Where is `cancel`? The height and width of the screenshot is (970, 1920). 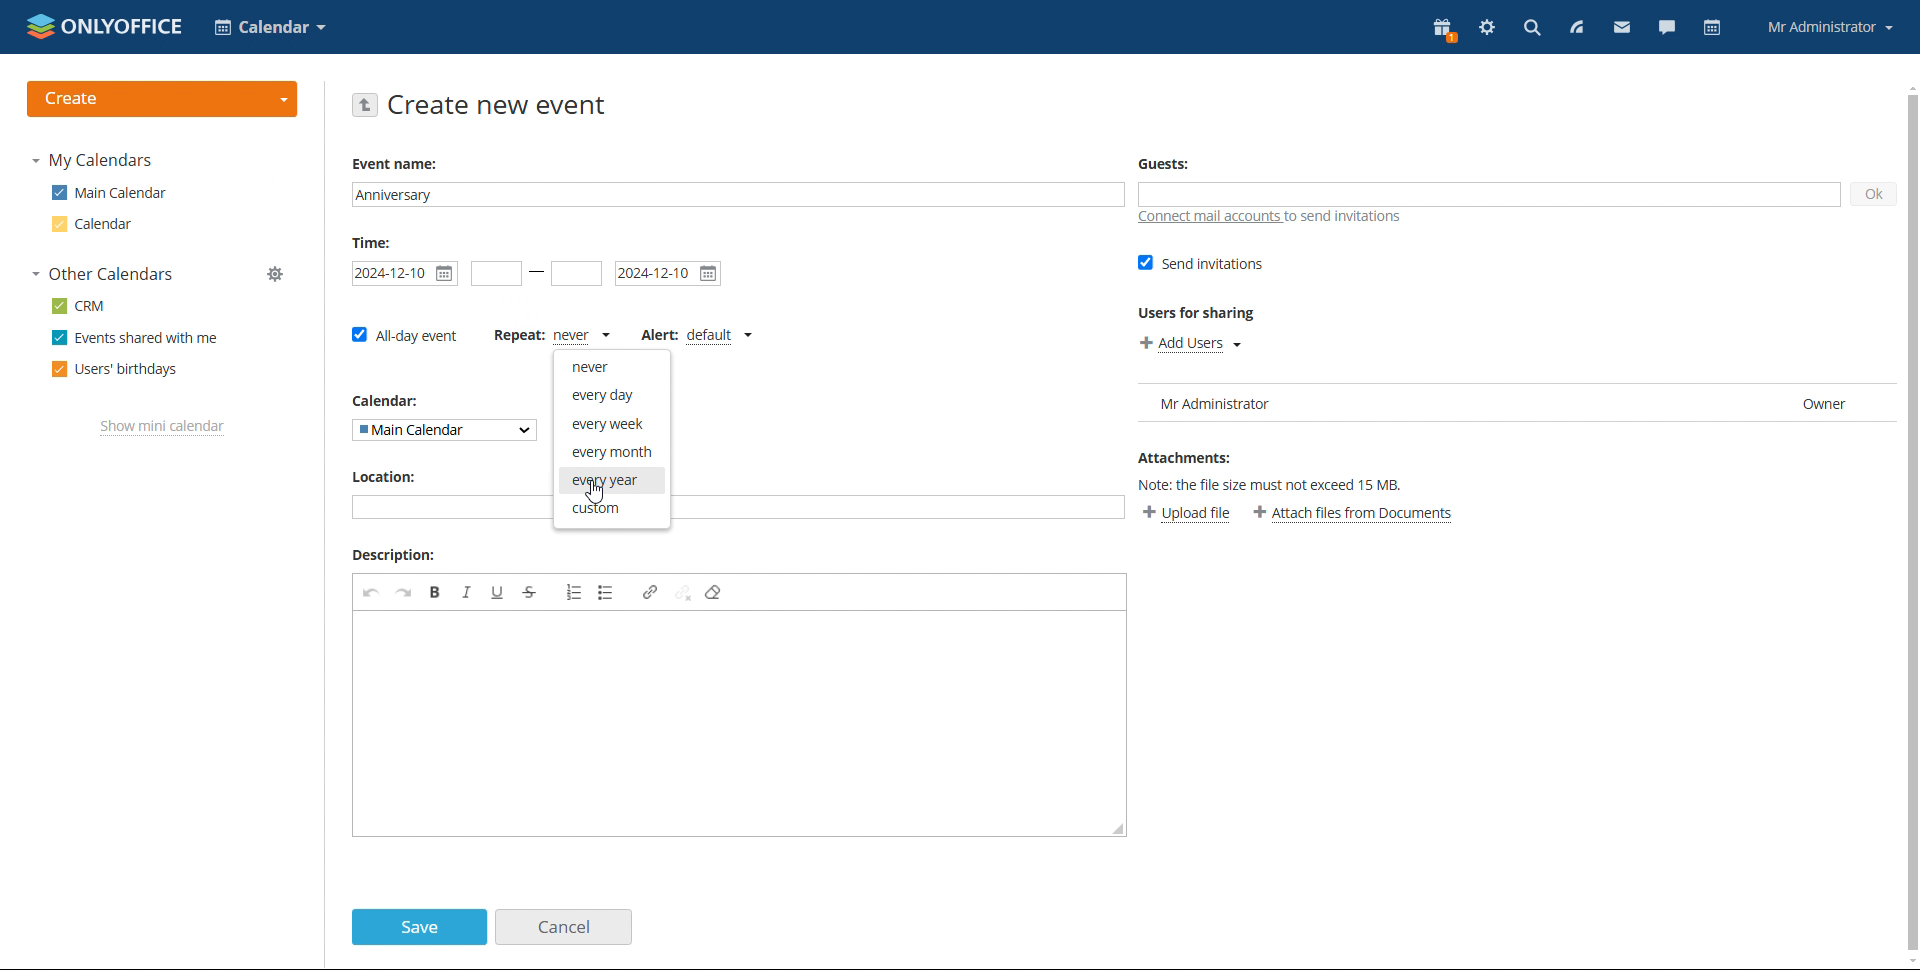
cancel is located at coordinates (563, 926).